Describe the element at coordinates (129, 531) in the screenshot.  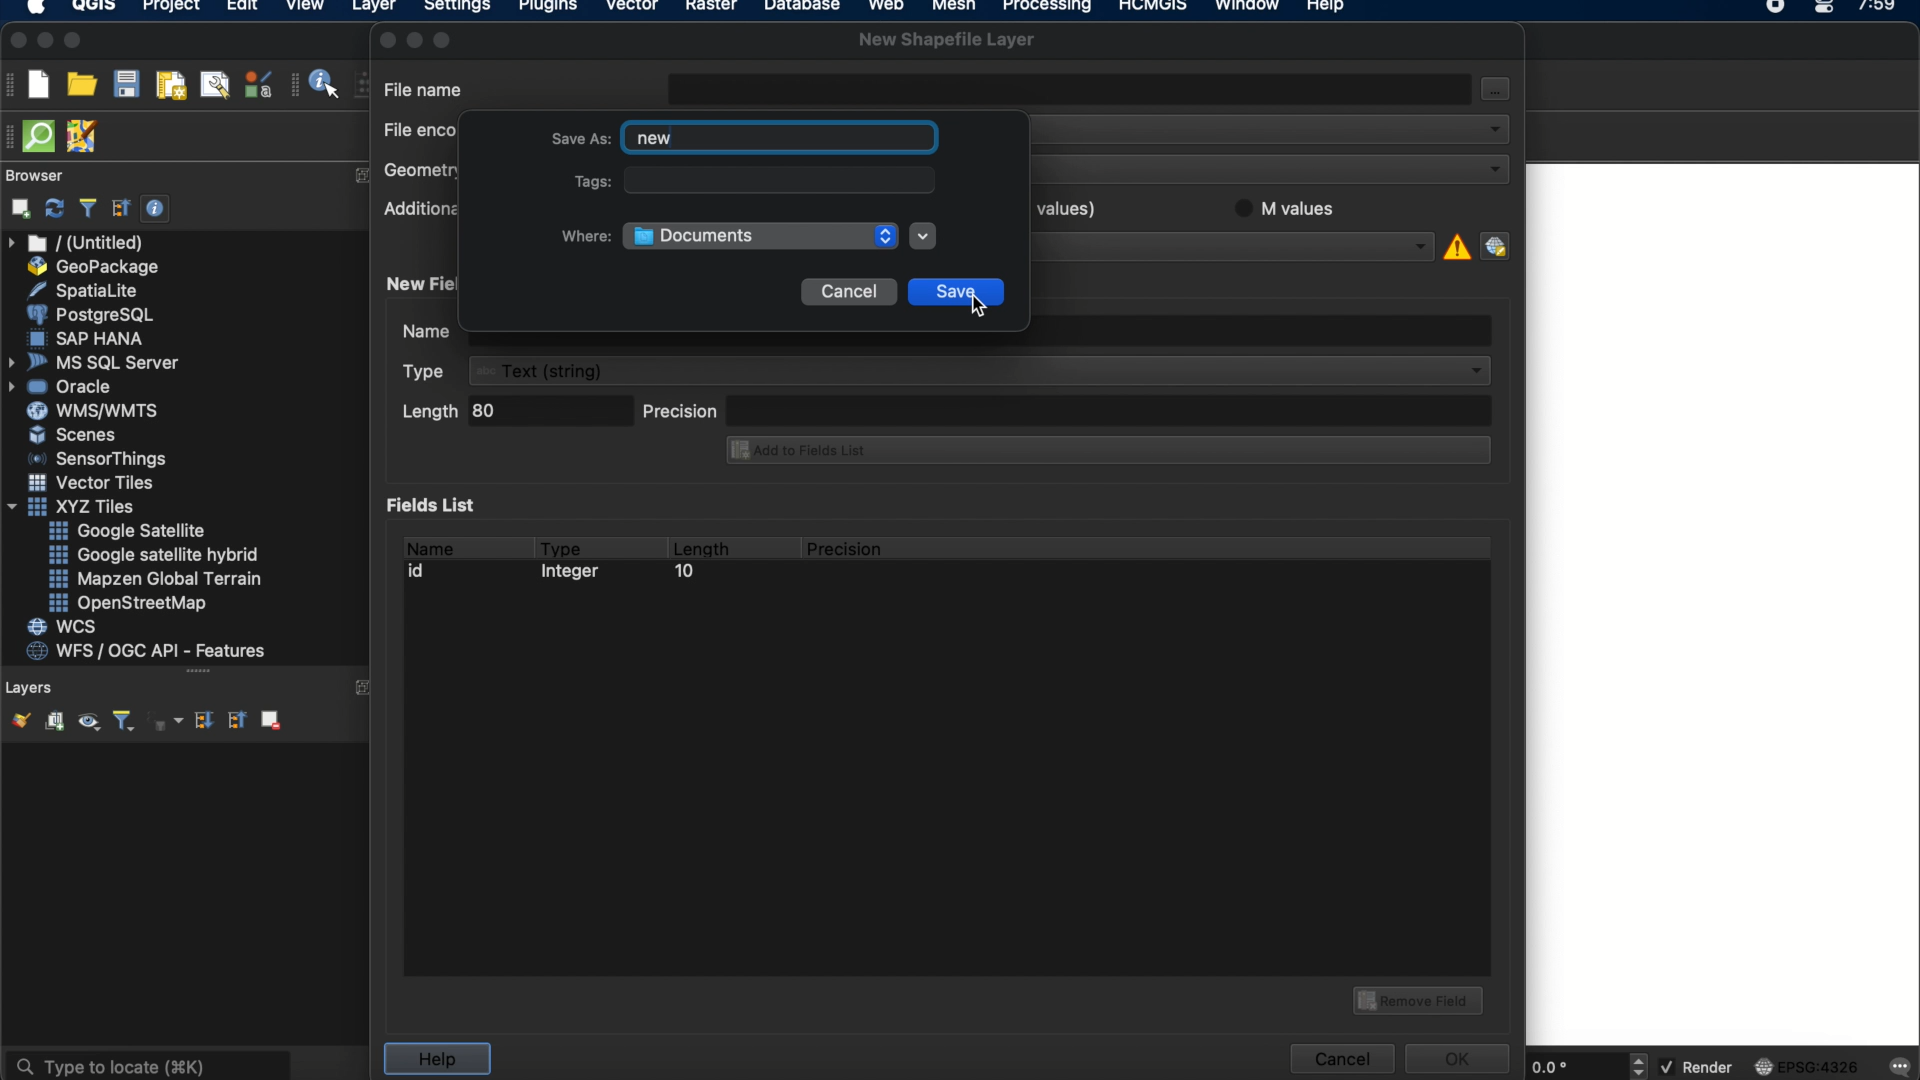
I see `google satellite` at that location.